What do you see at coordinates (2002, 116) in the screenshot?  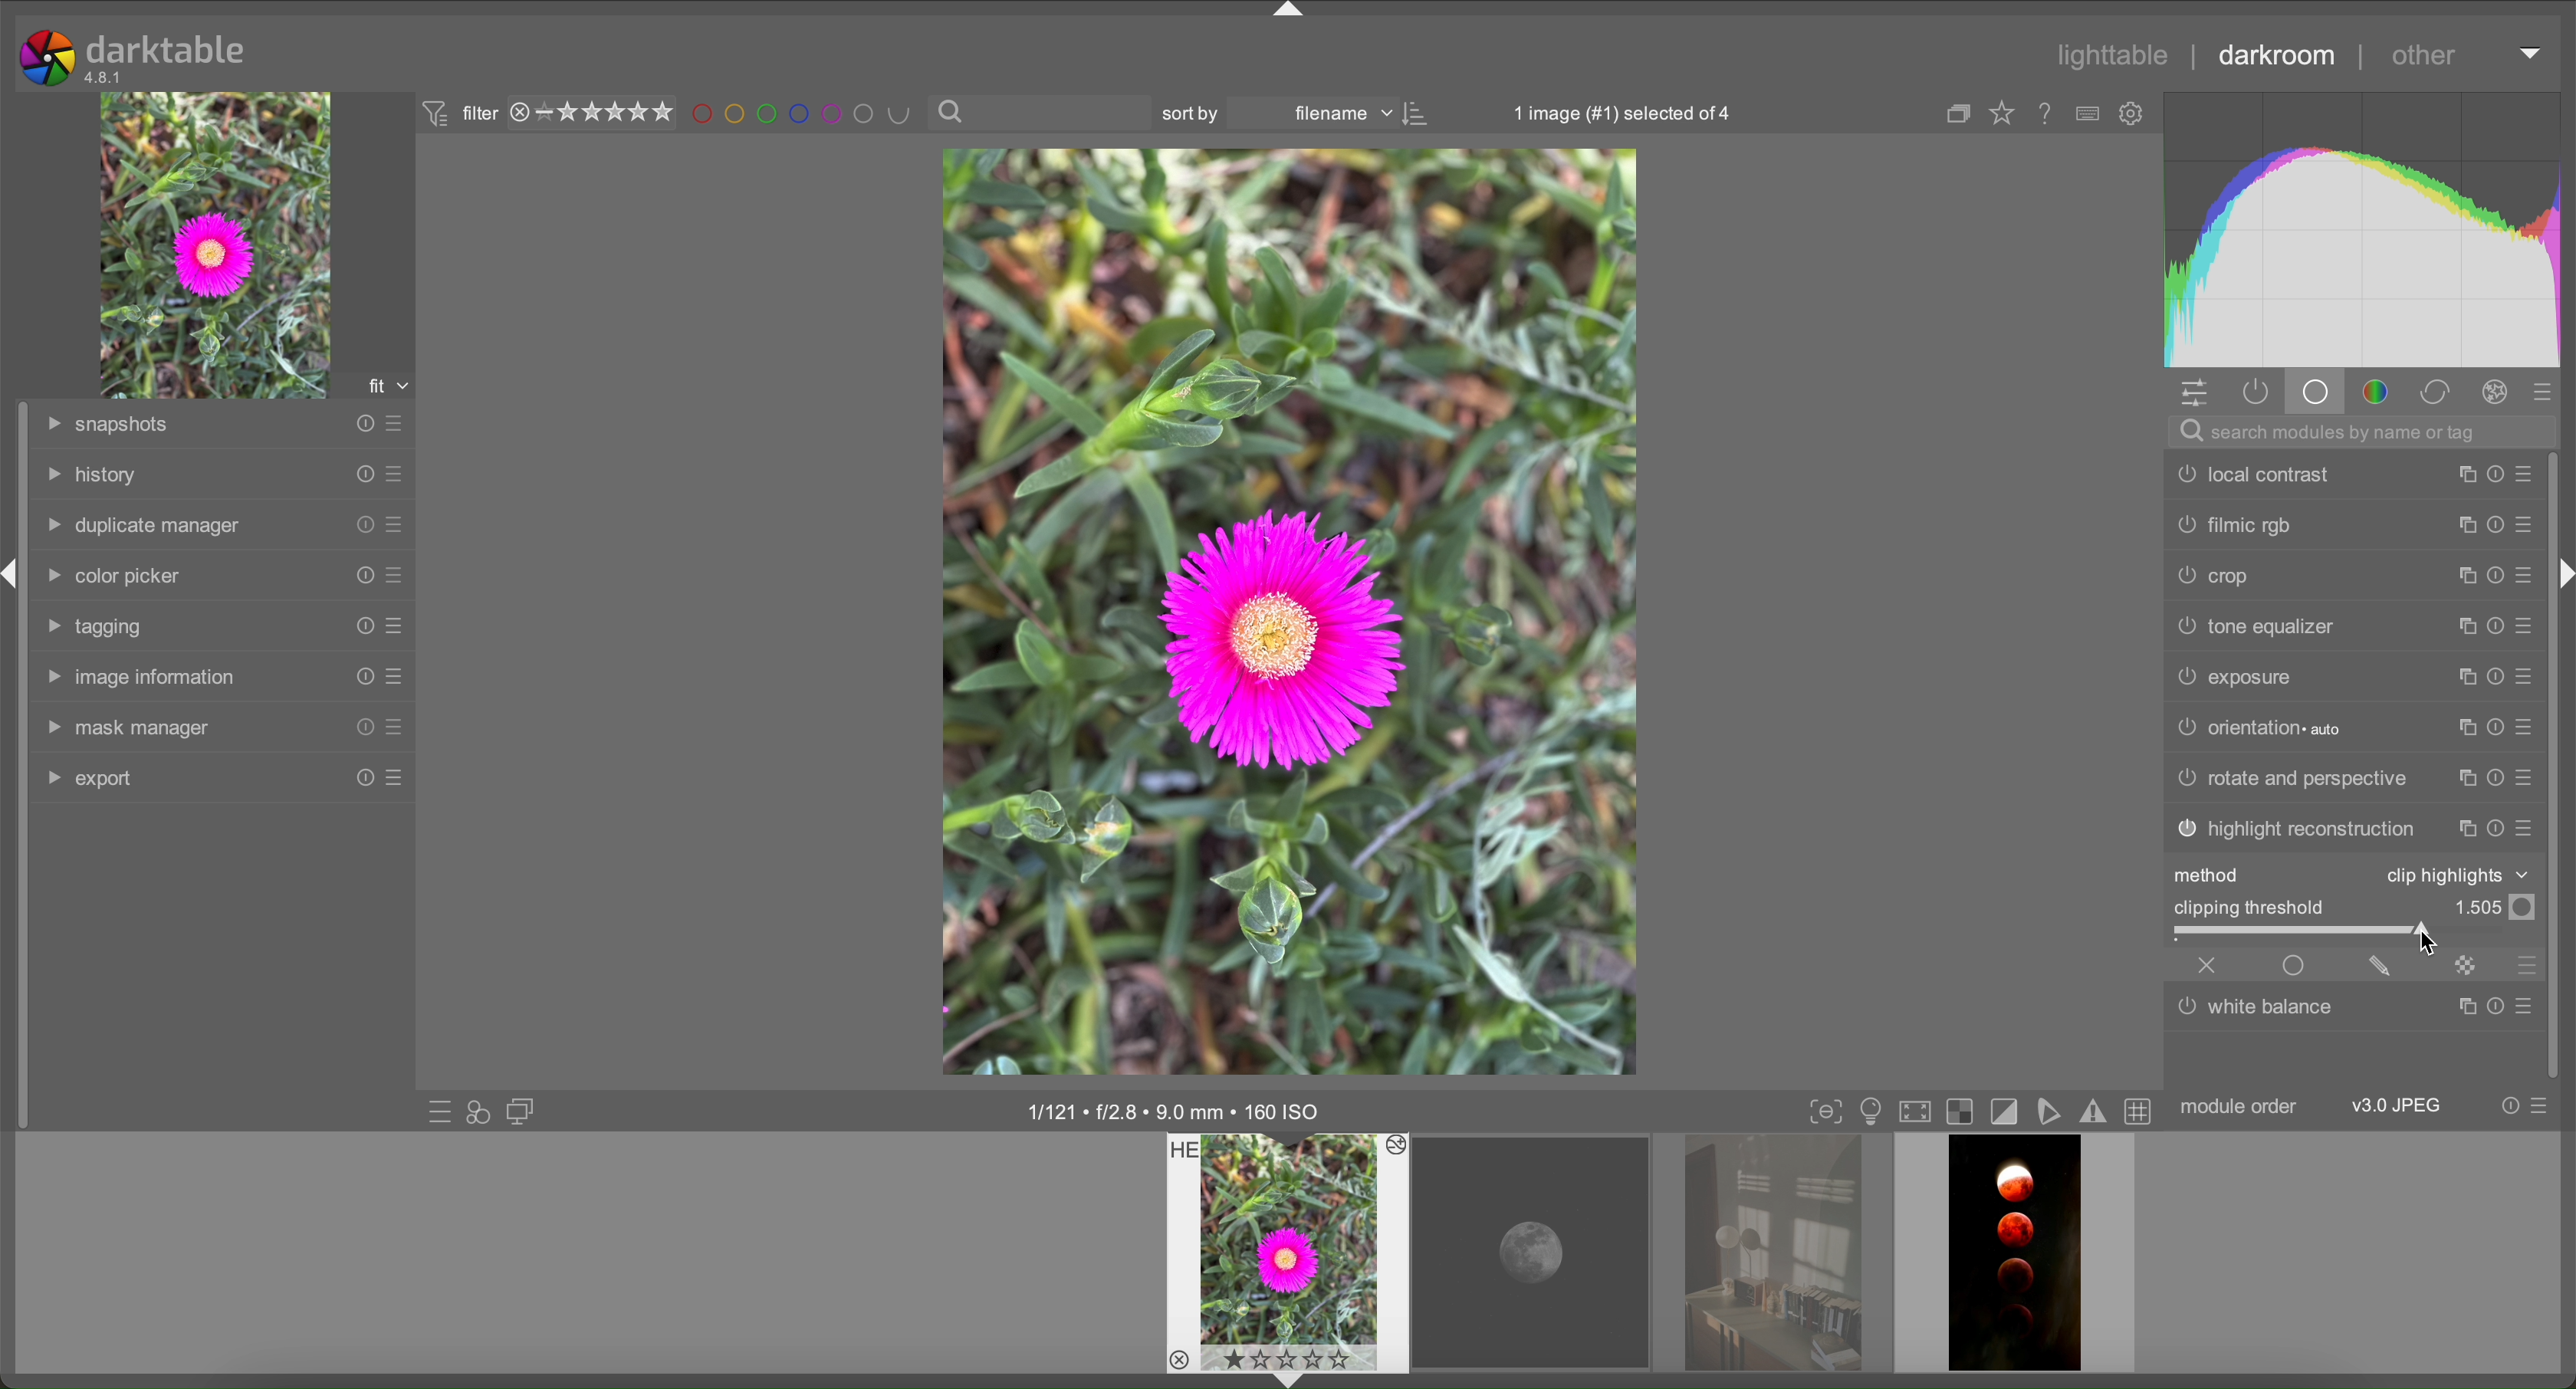 I see `Favourites ` at bounding box center [2002, 116].